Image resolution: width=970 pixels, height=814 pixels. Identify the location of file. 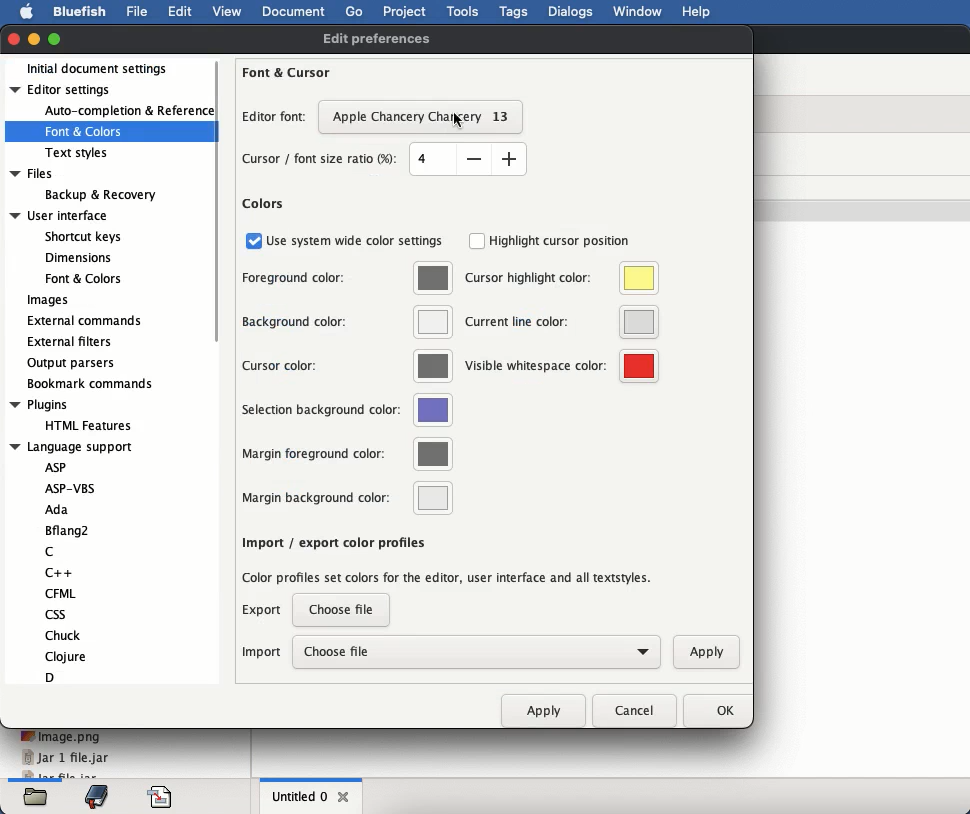
(136, 11).